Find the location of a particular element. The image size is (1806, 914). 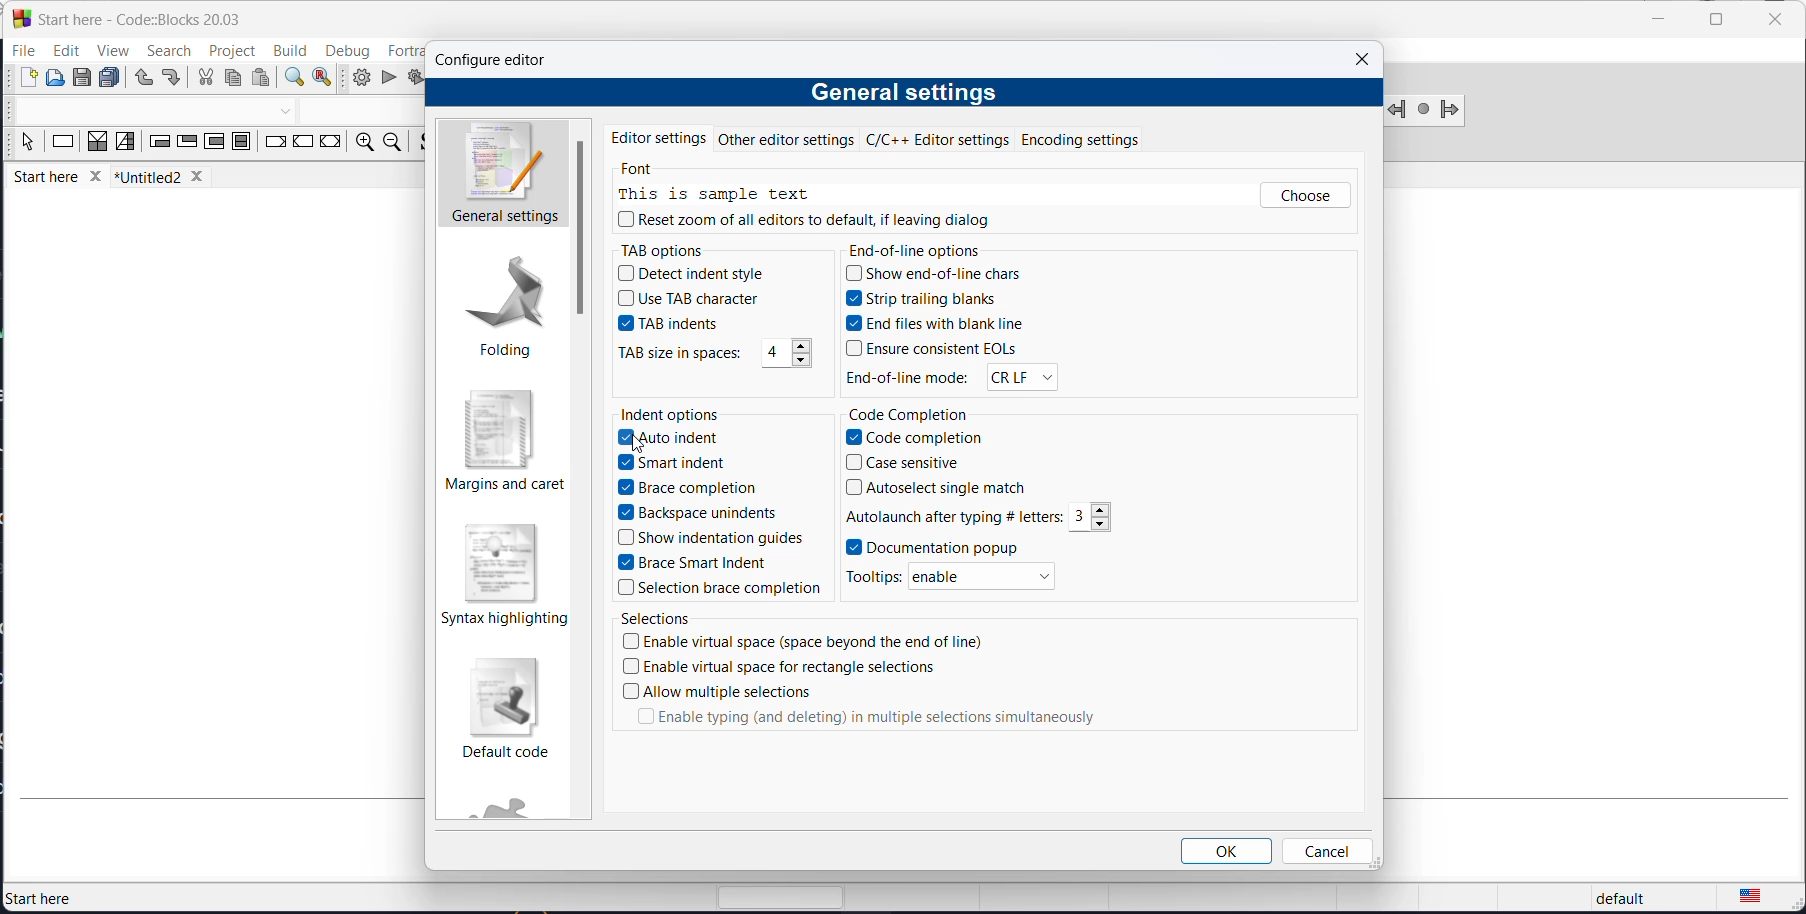

maximize is located at coordinates (1714, 20).